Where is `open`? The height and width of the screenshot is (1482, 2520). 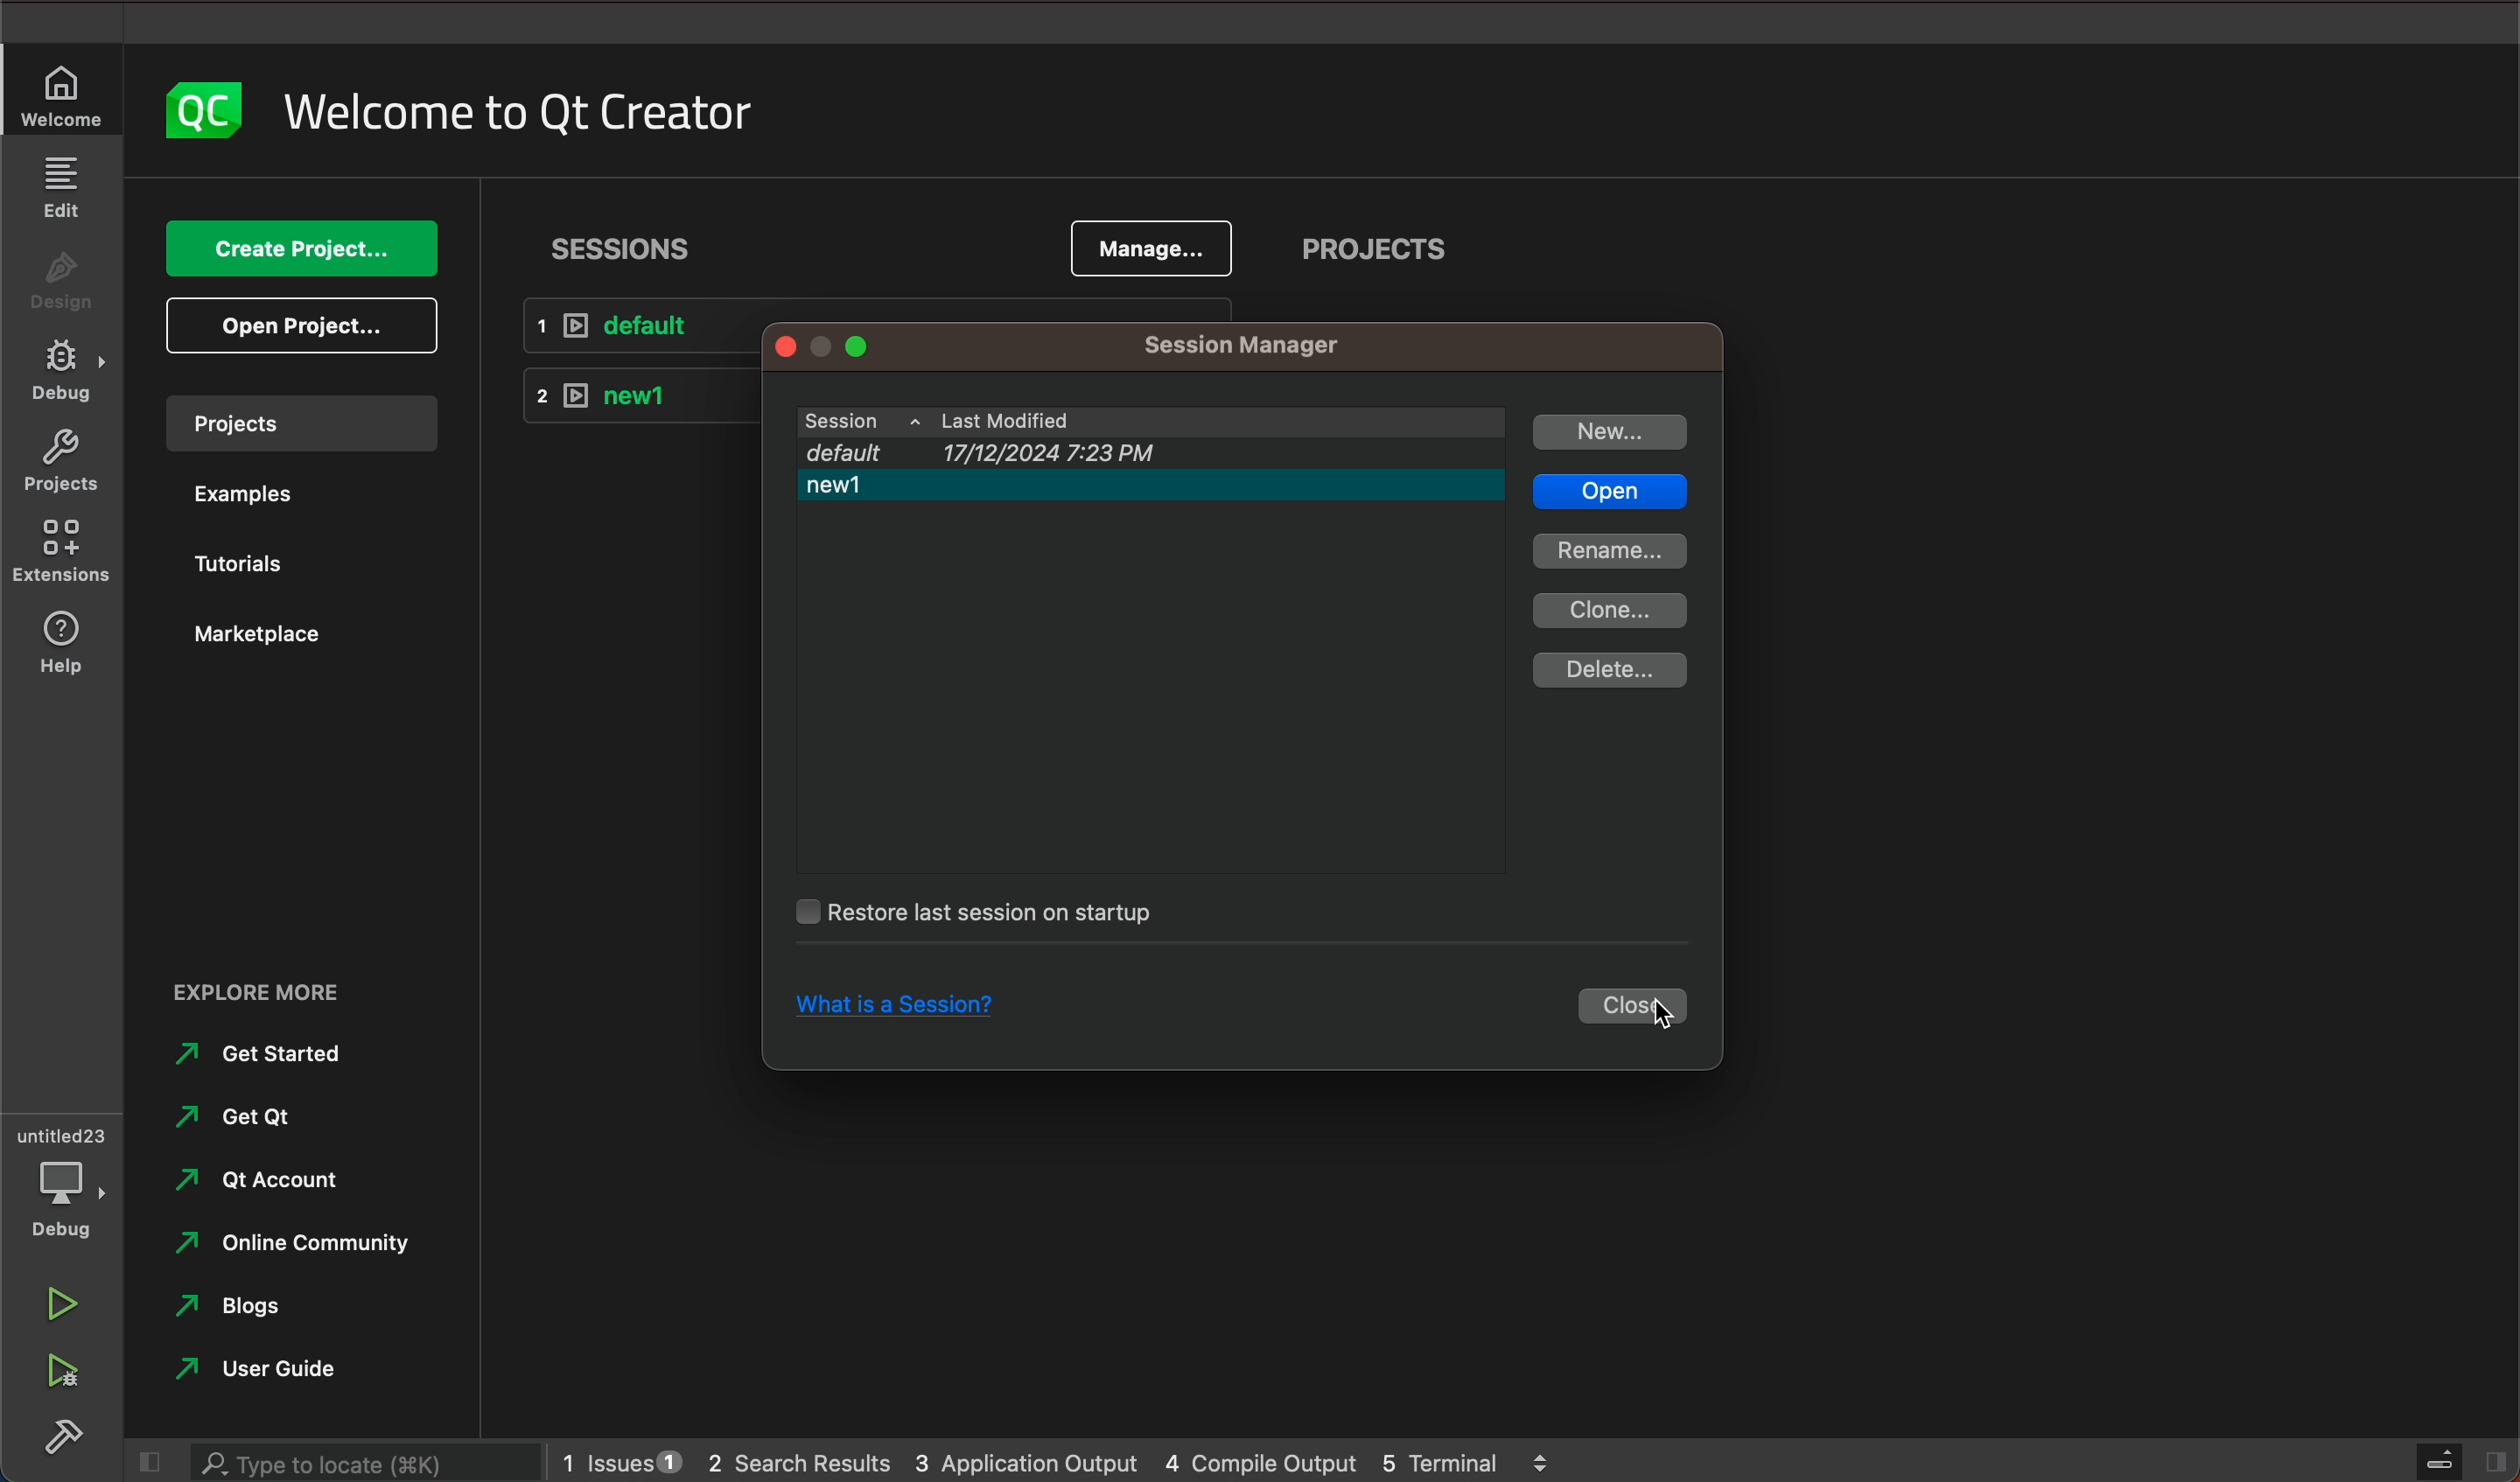
open is located at coordinates (309, 326).